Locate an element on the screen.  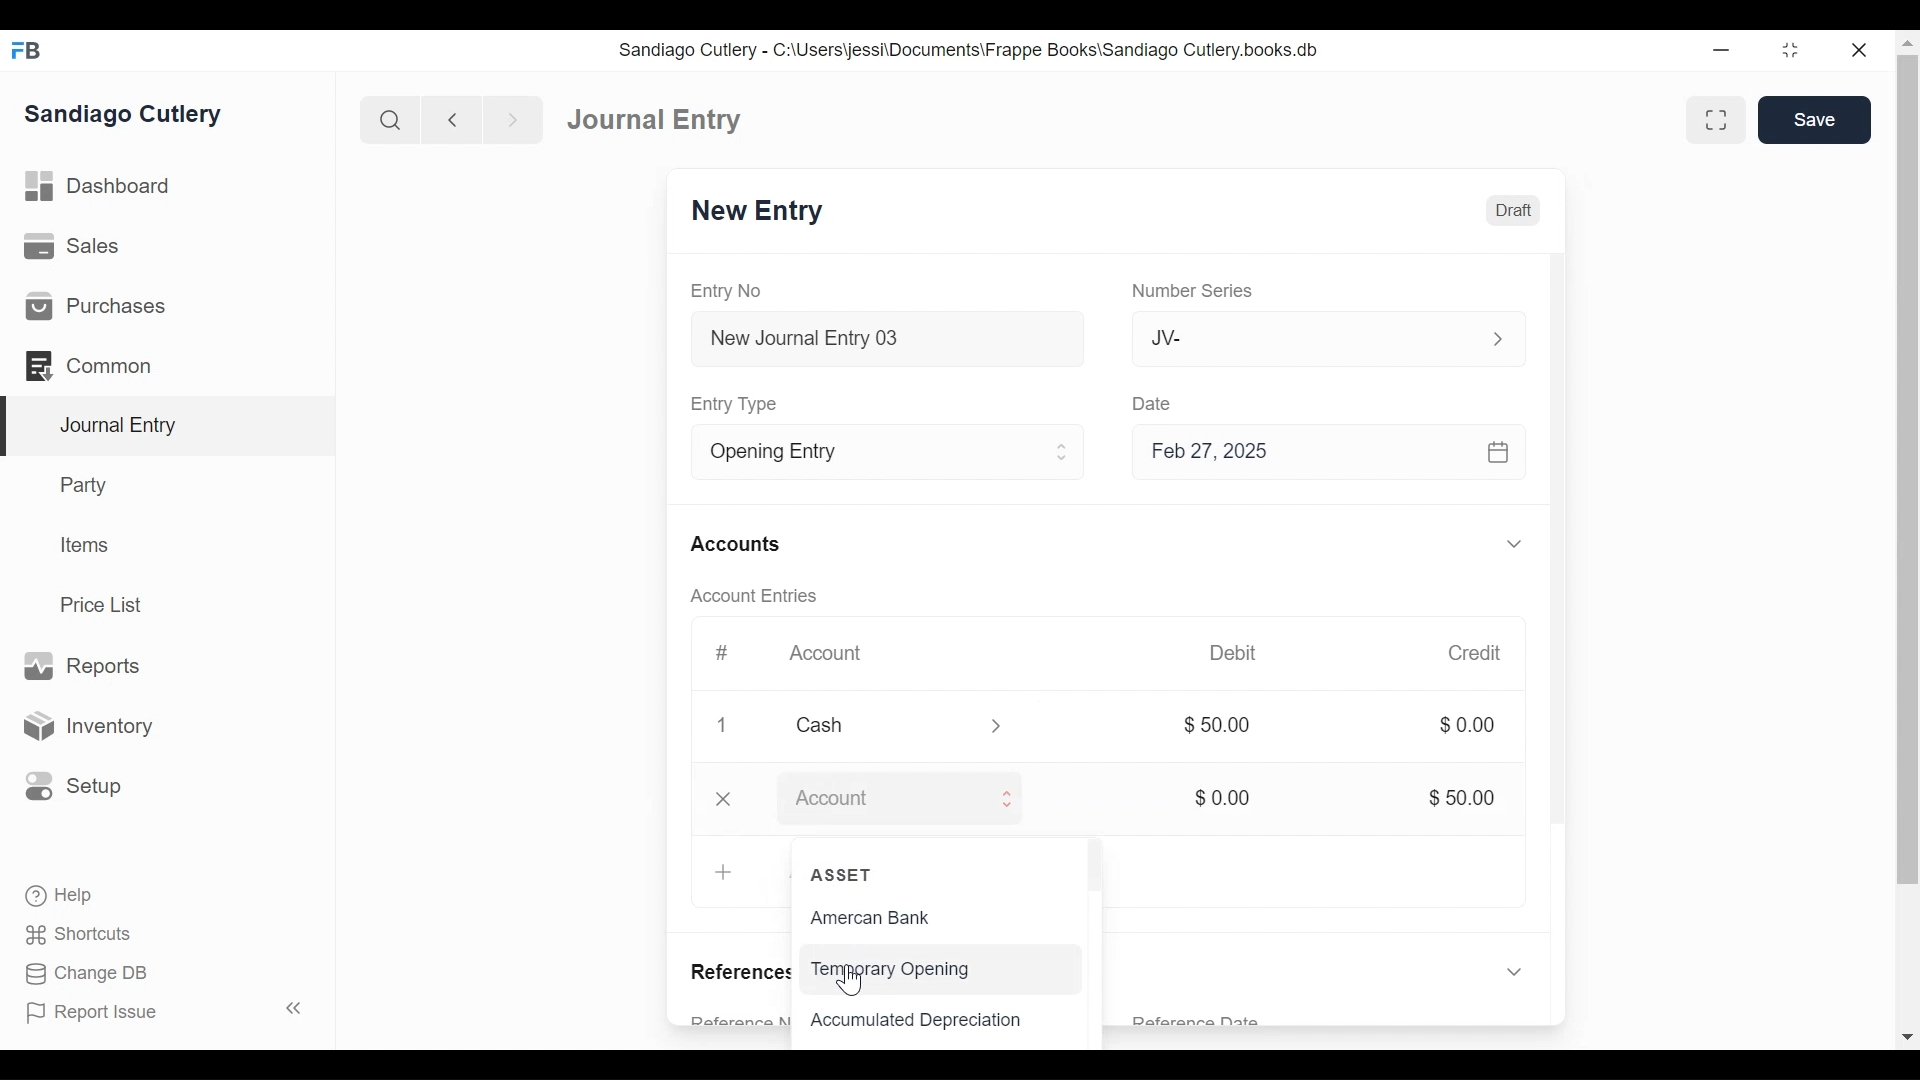
Temporary Opening is located at coordinates (889, 969).